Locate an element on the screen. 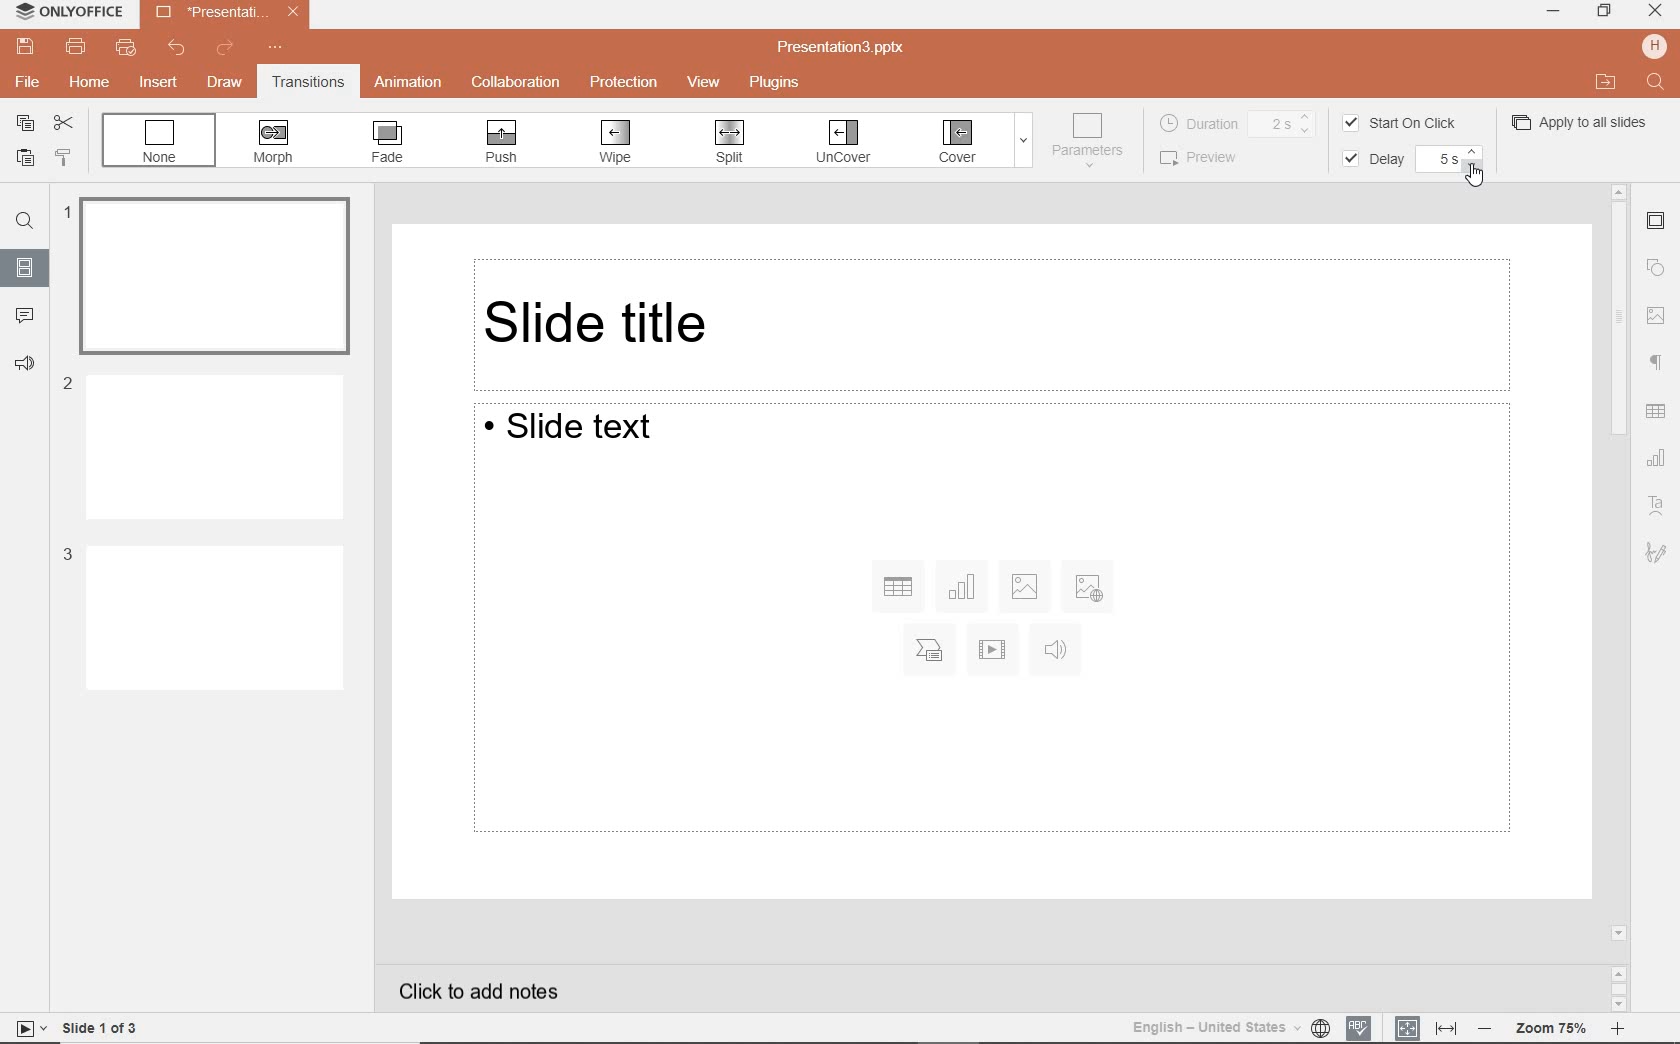  FADE is located at coordinates (389, 142).